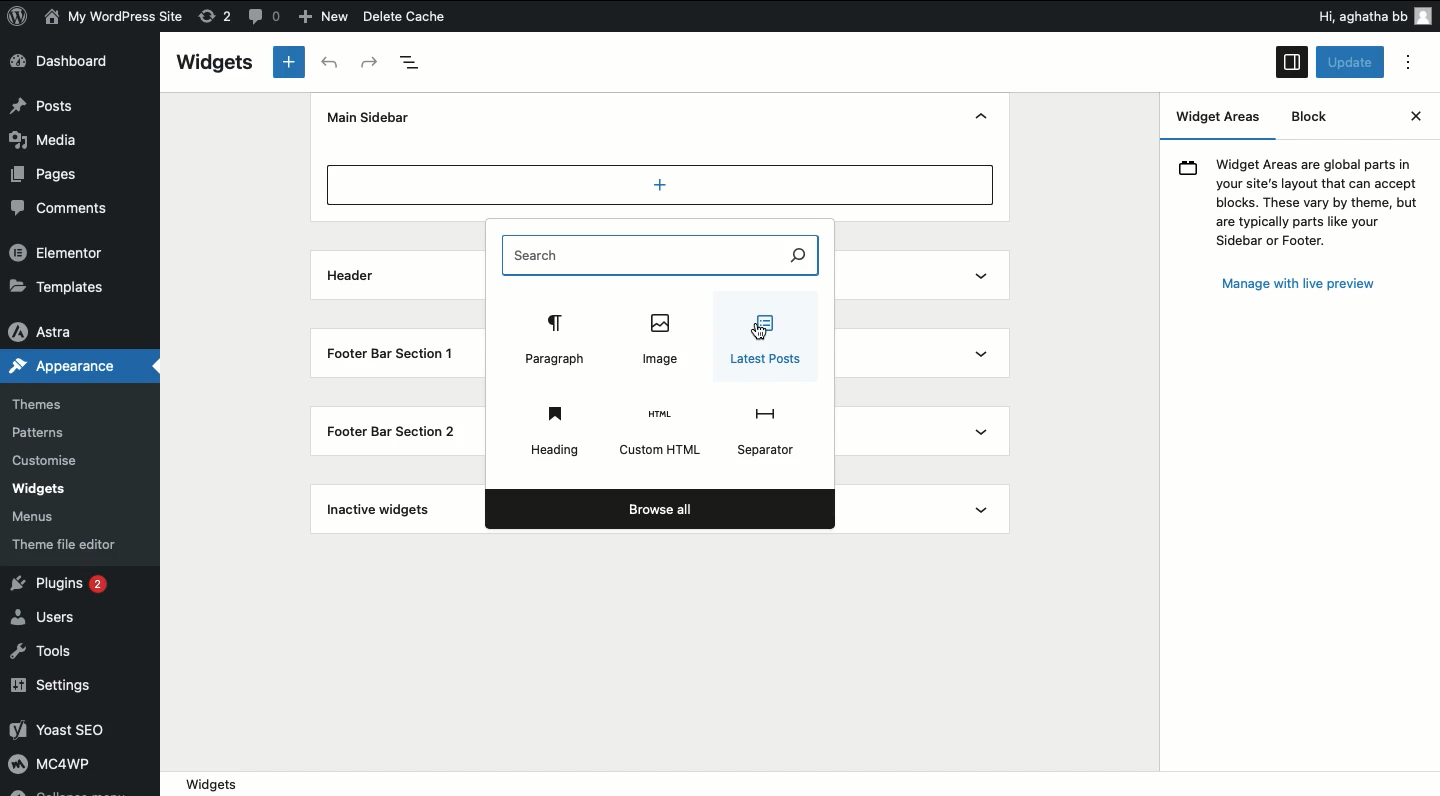  Describe the element at coordinates (419, 67) in the screenshot. I see `Document overview` at that location.